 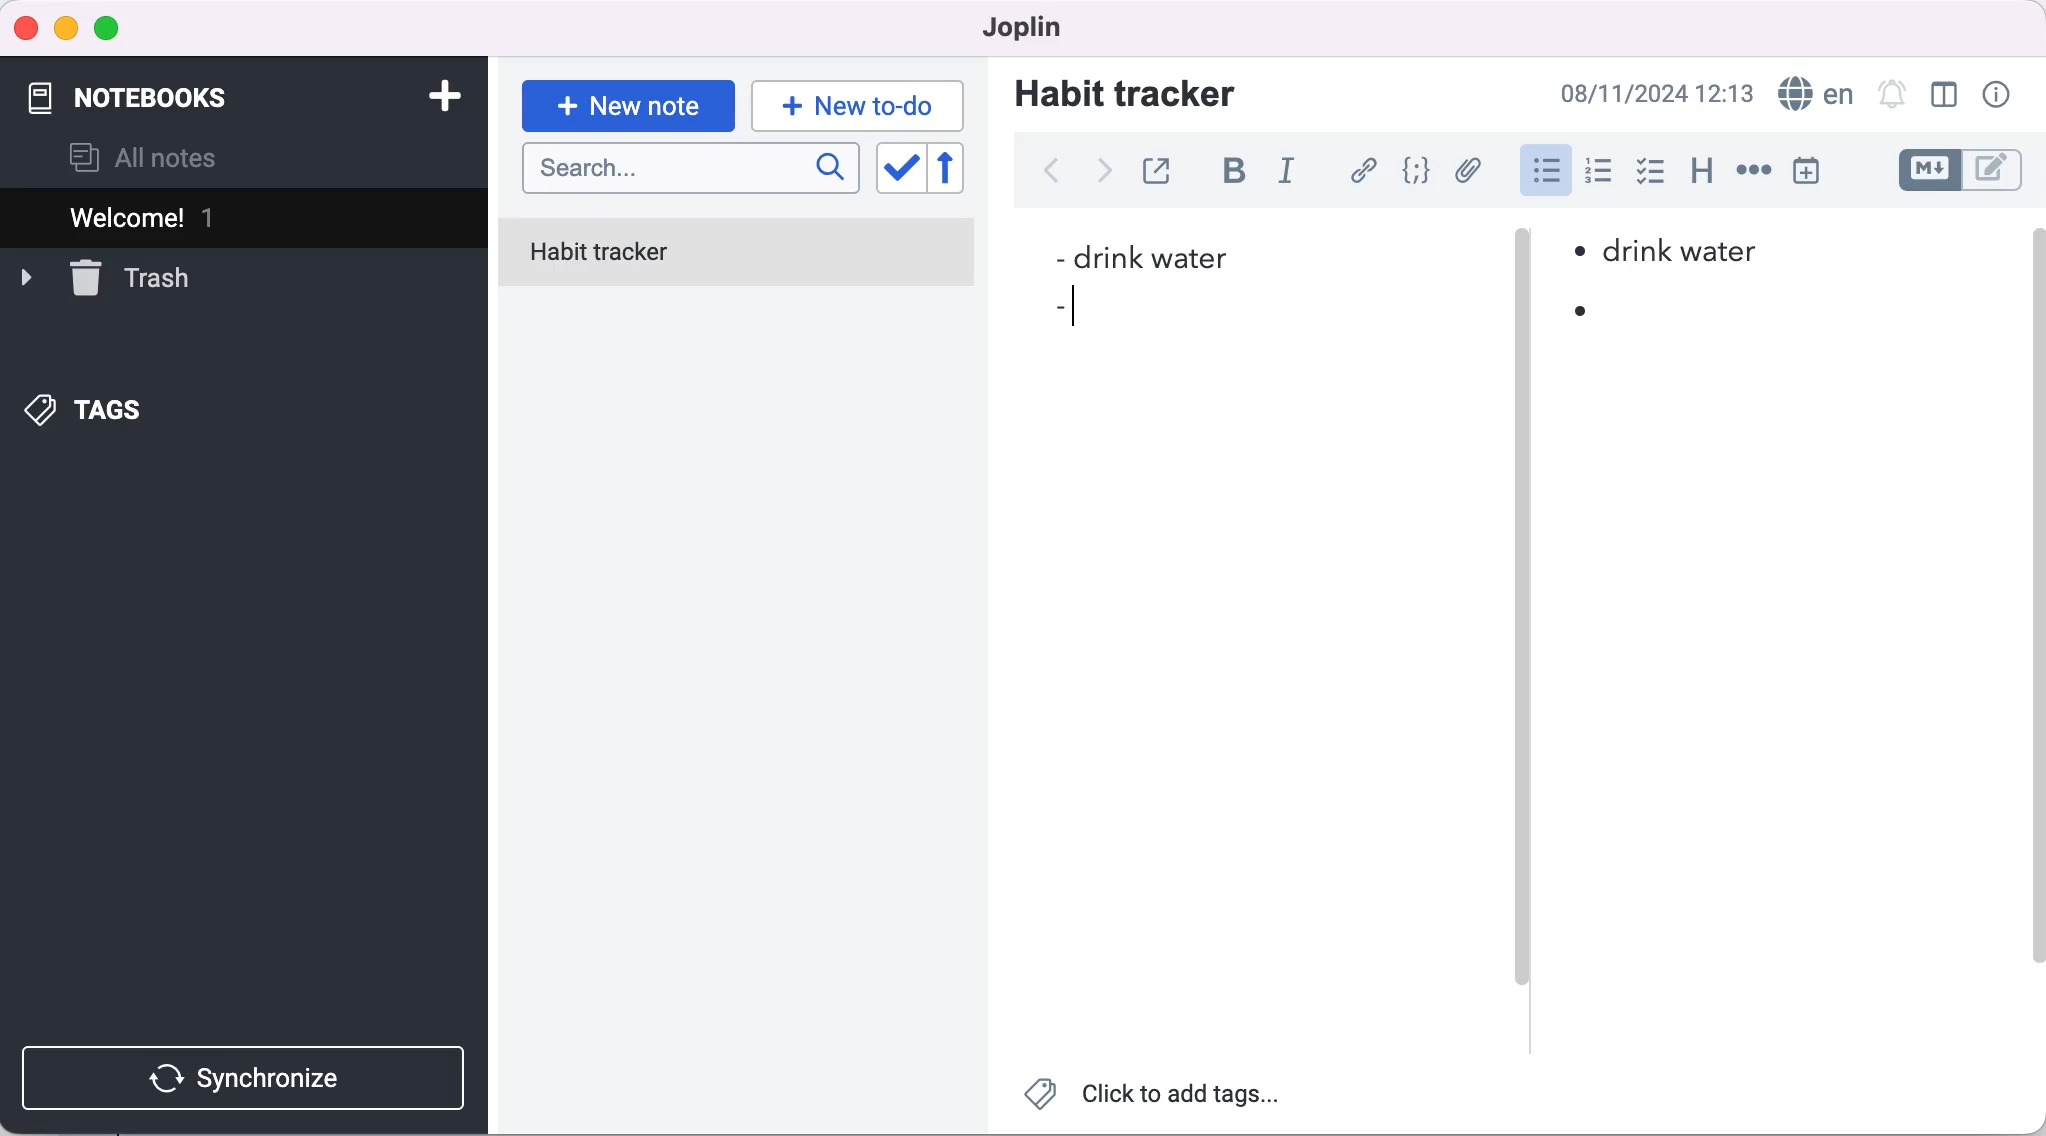 I want to click on minimize, so click(x=65, y=29).